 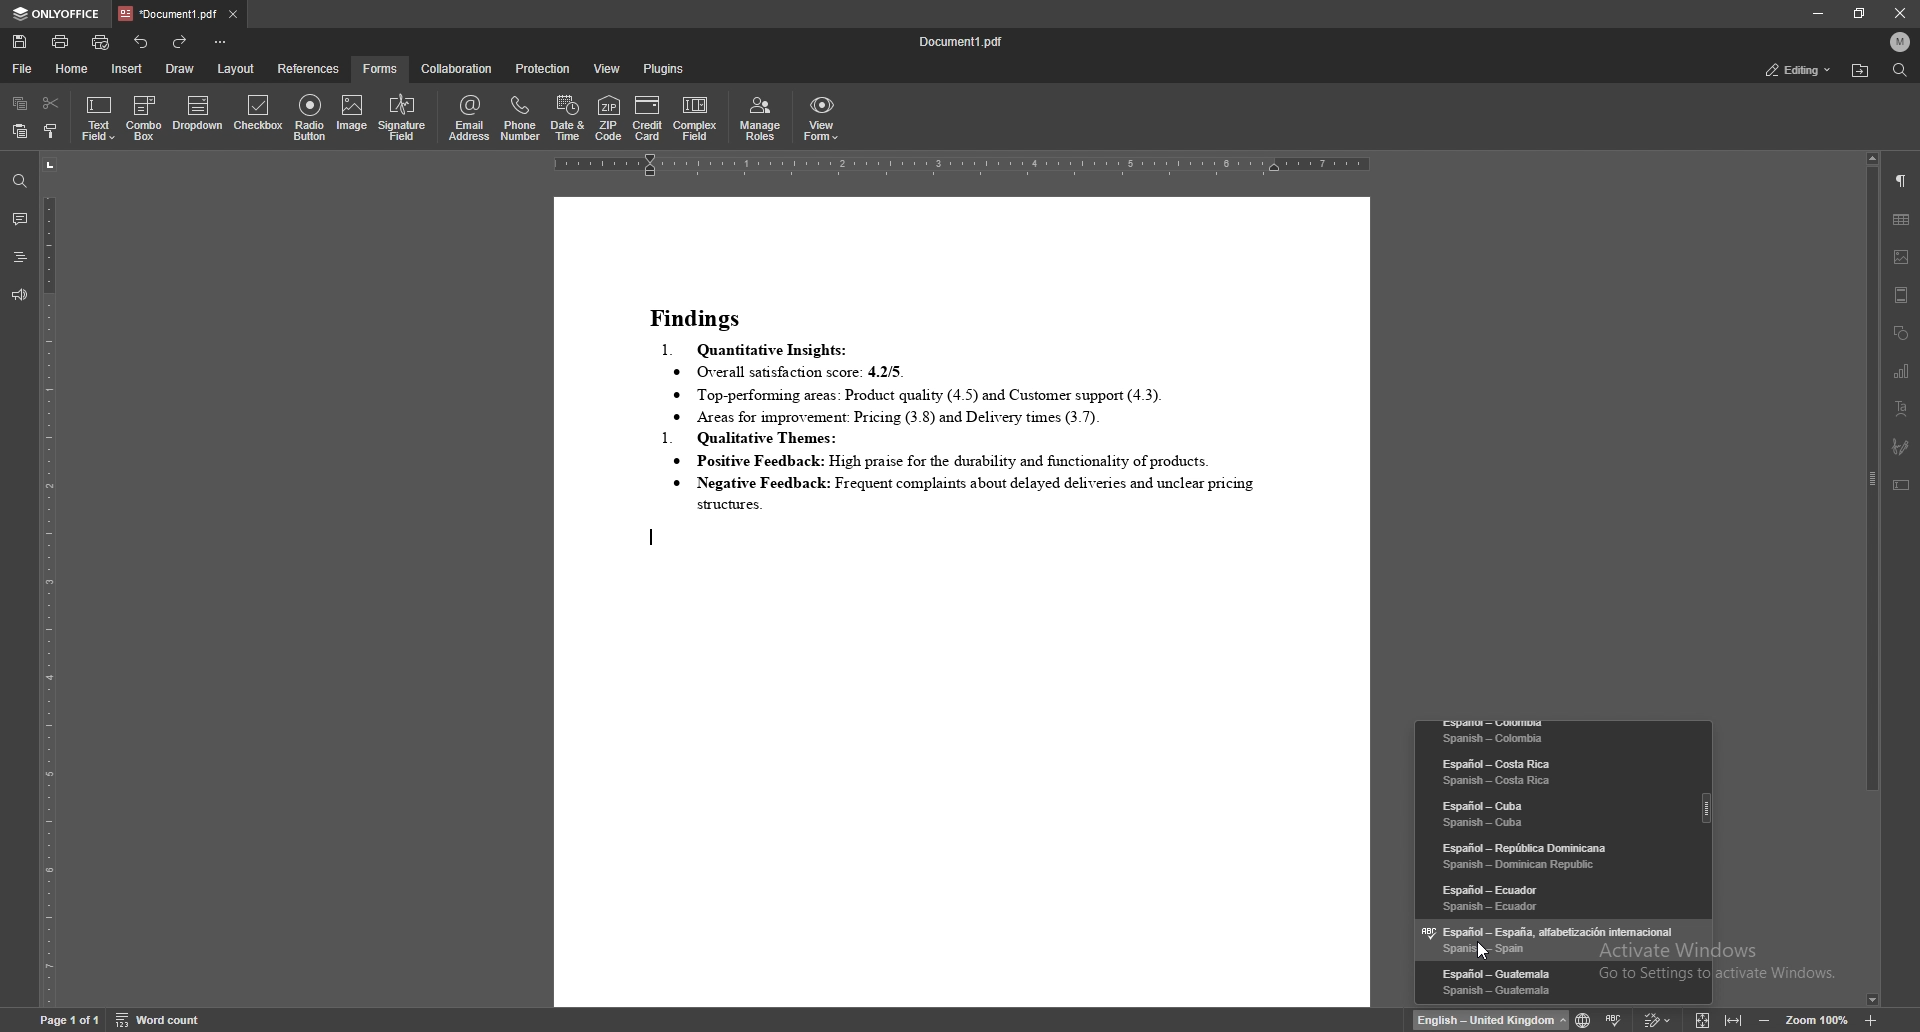 What do you see at coordinates (20, 131) in the screenshot?
I see `paste` at bounding box center [20, 131].